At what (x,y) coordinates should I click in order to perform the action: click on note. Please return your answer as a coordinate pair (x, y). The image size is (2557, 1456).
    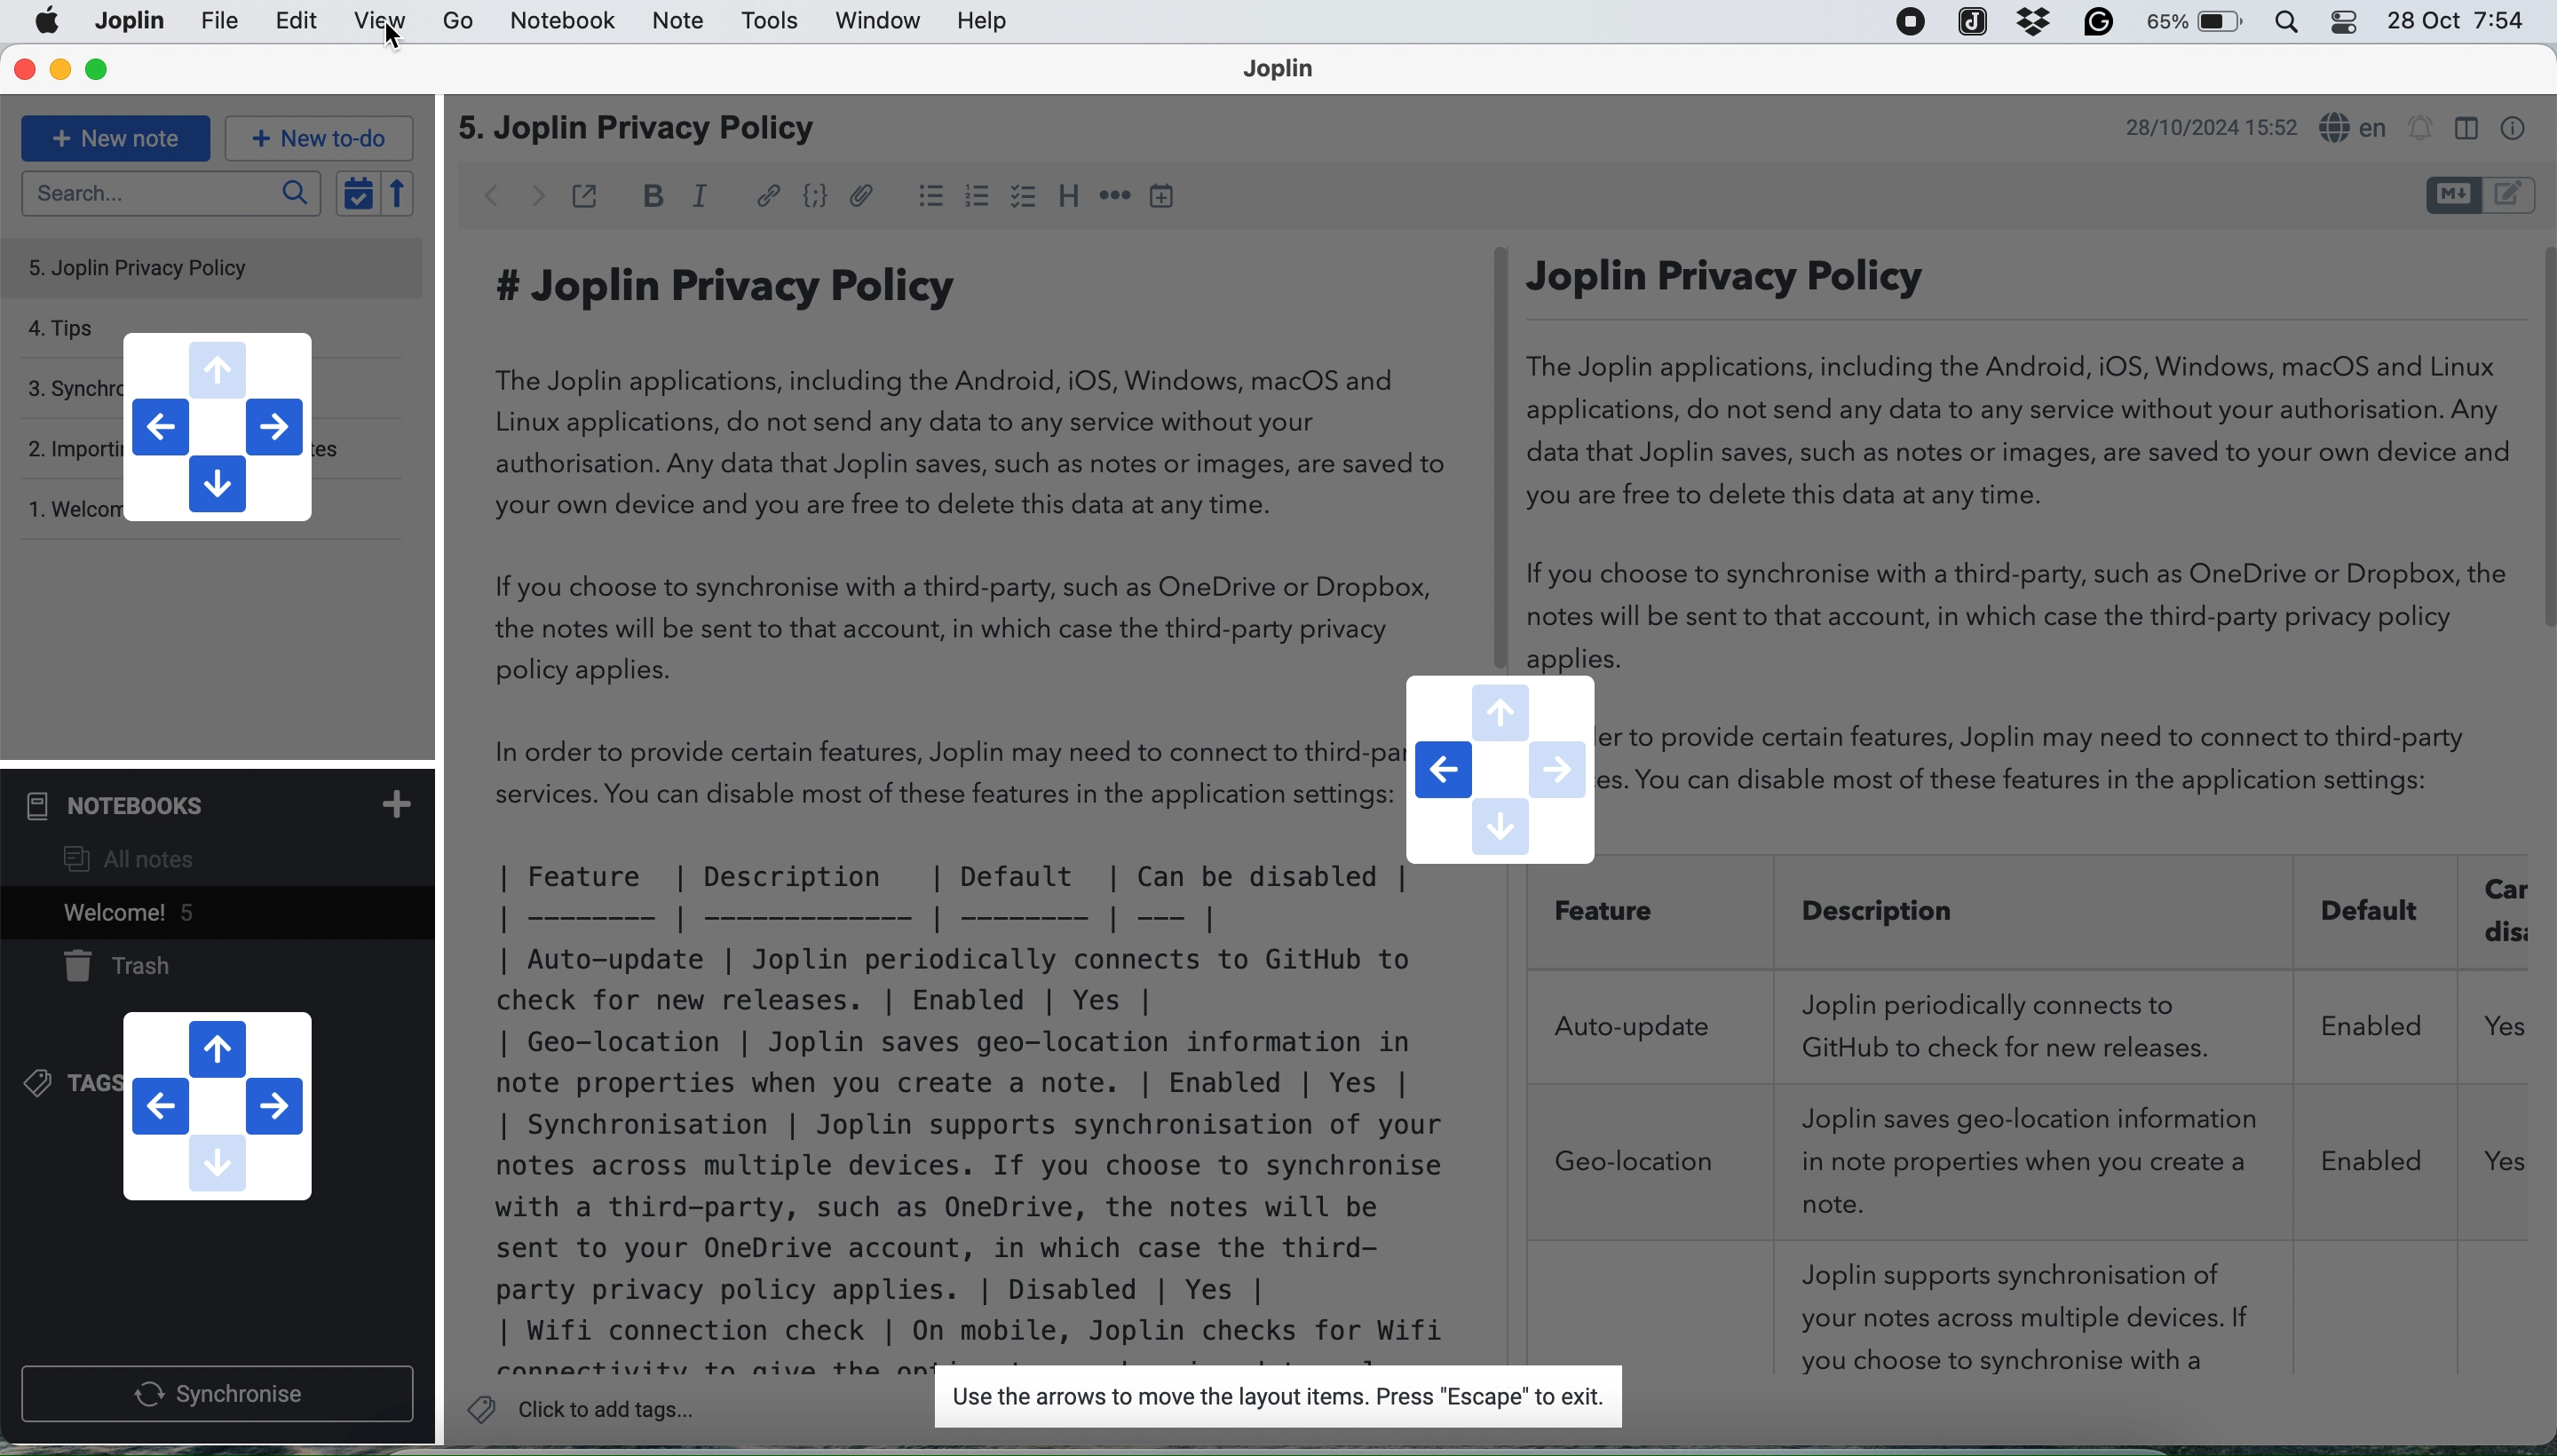
    Looking at the image, I should click on (675, 22).